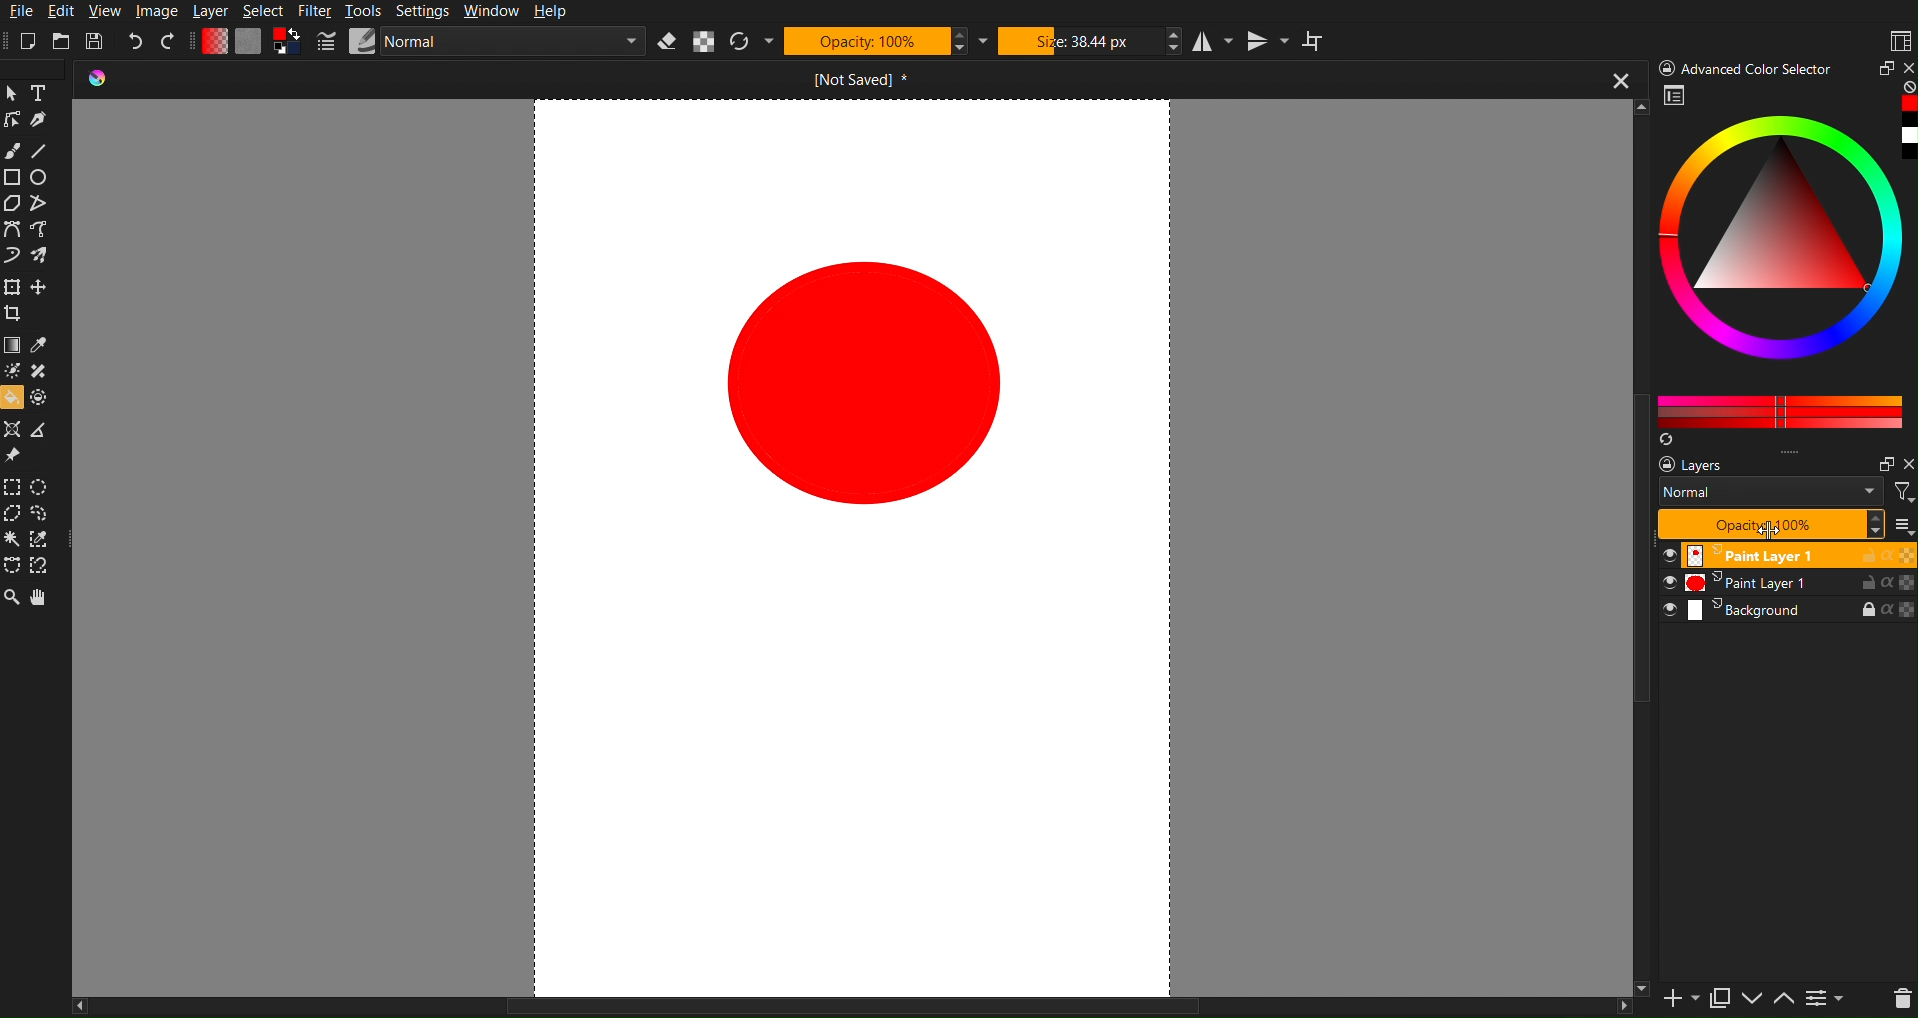 This screenshot has height=1018, width=1918. I want to click on Multibrush, so click(40, 256).